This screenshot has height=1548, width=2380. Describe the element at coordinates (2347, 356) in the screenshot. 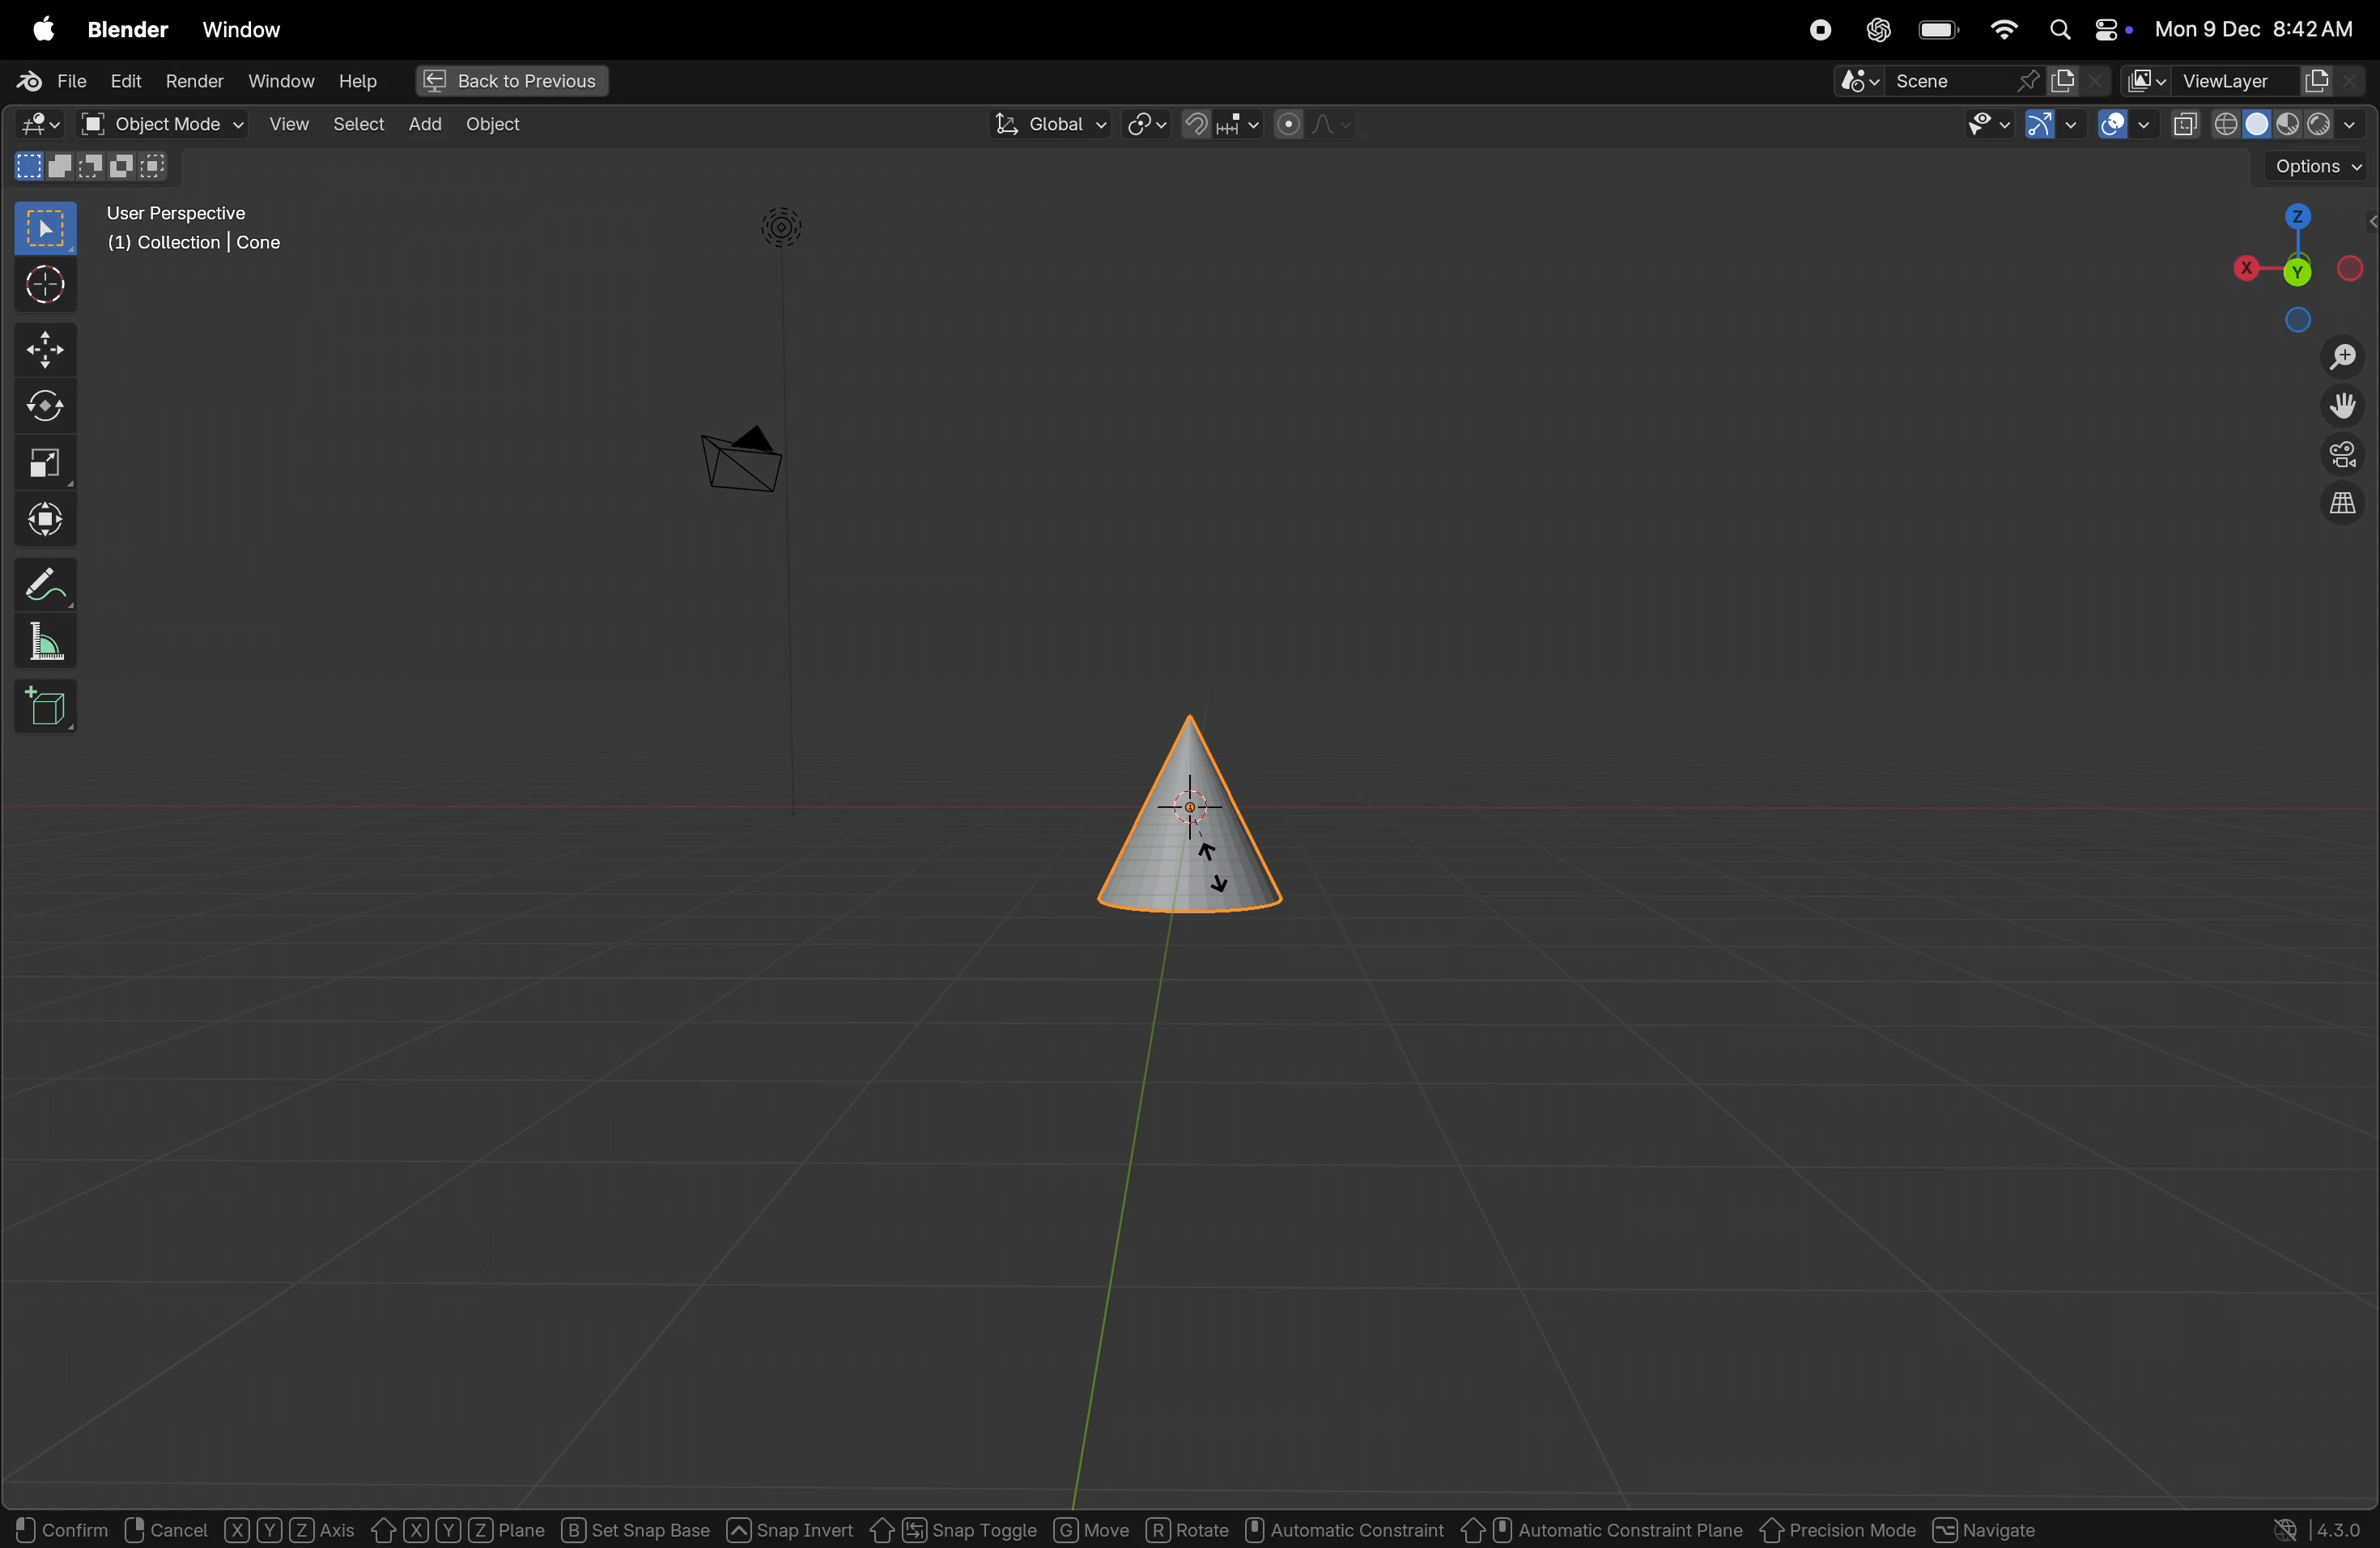

I see `zoom in zom out` at that location.